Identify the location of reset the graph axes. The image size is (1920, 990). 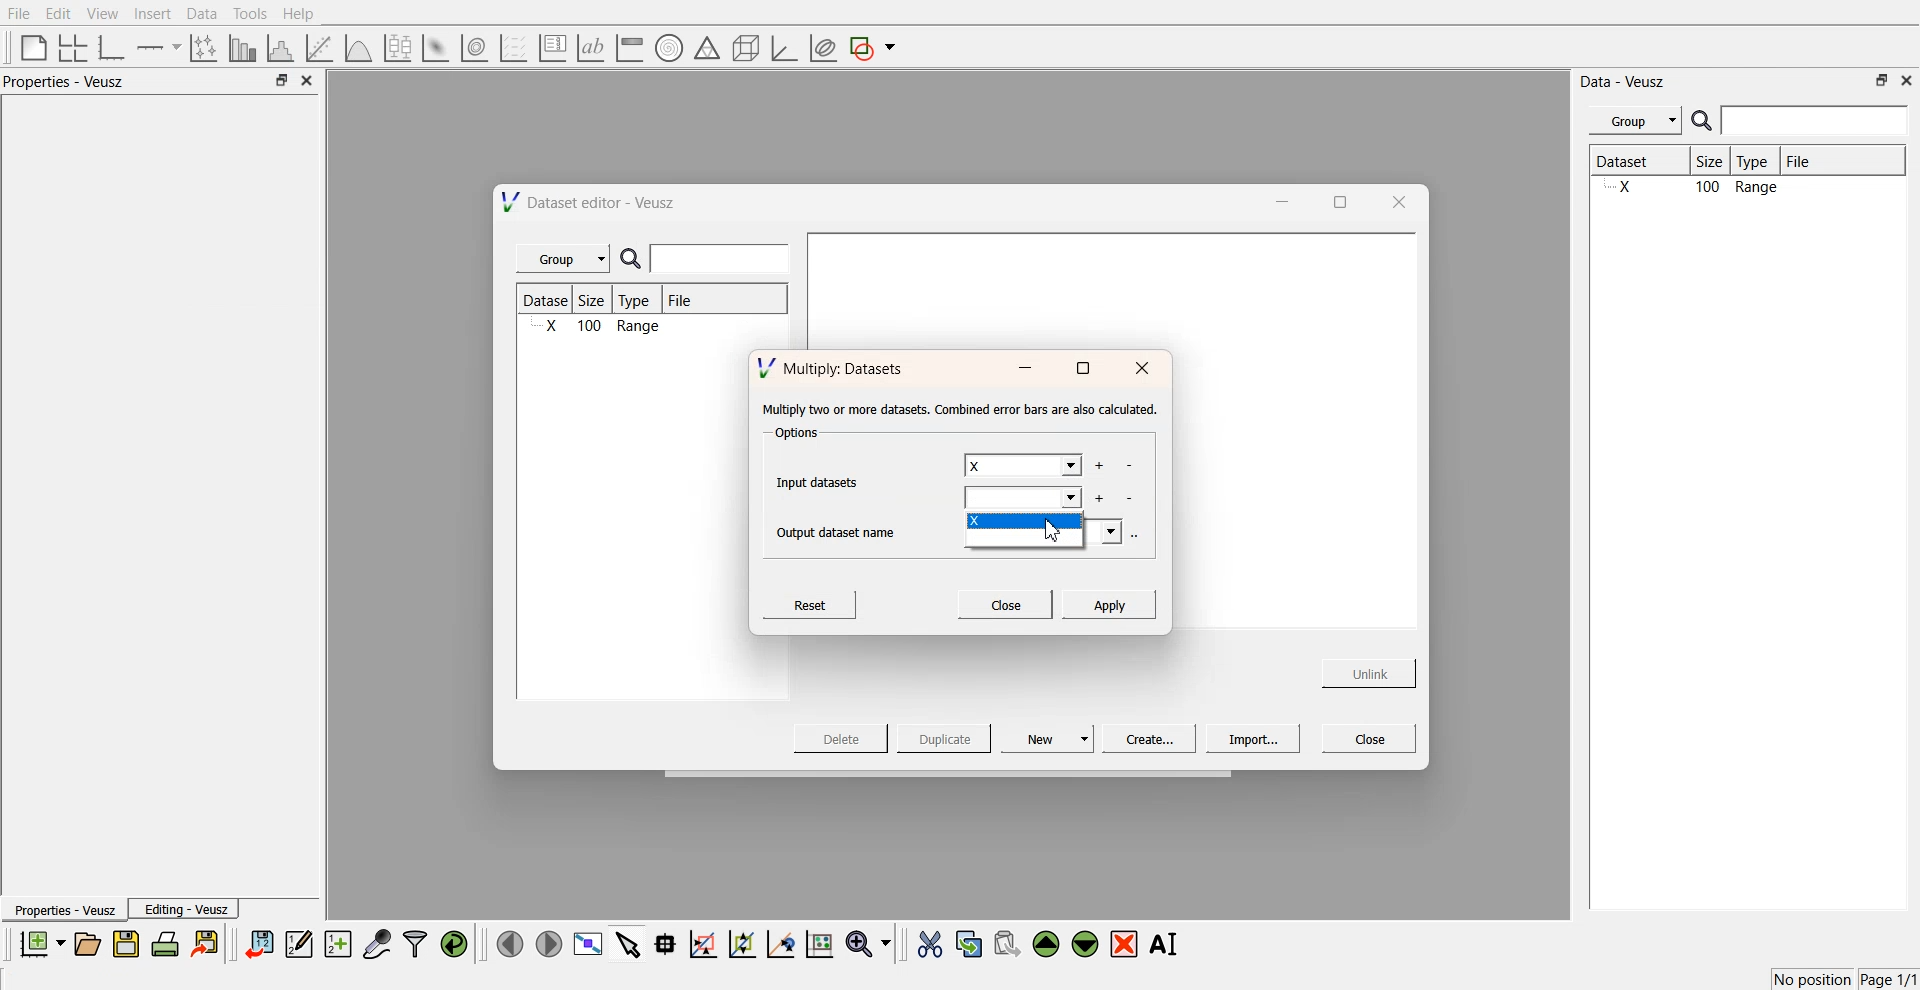
(819, 945).